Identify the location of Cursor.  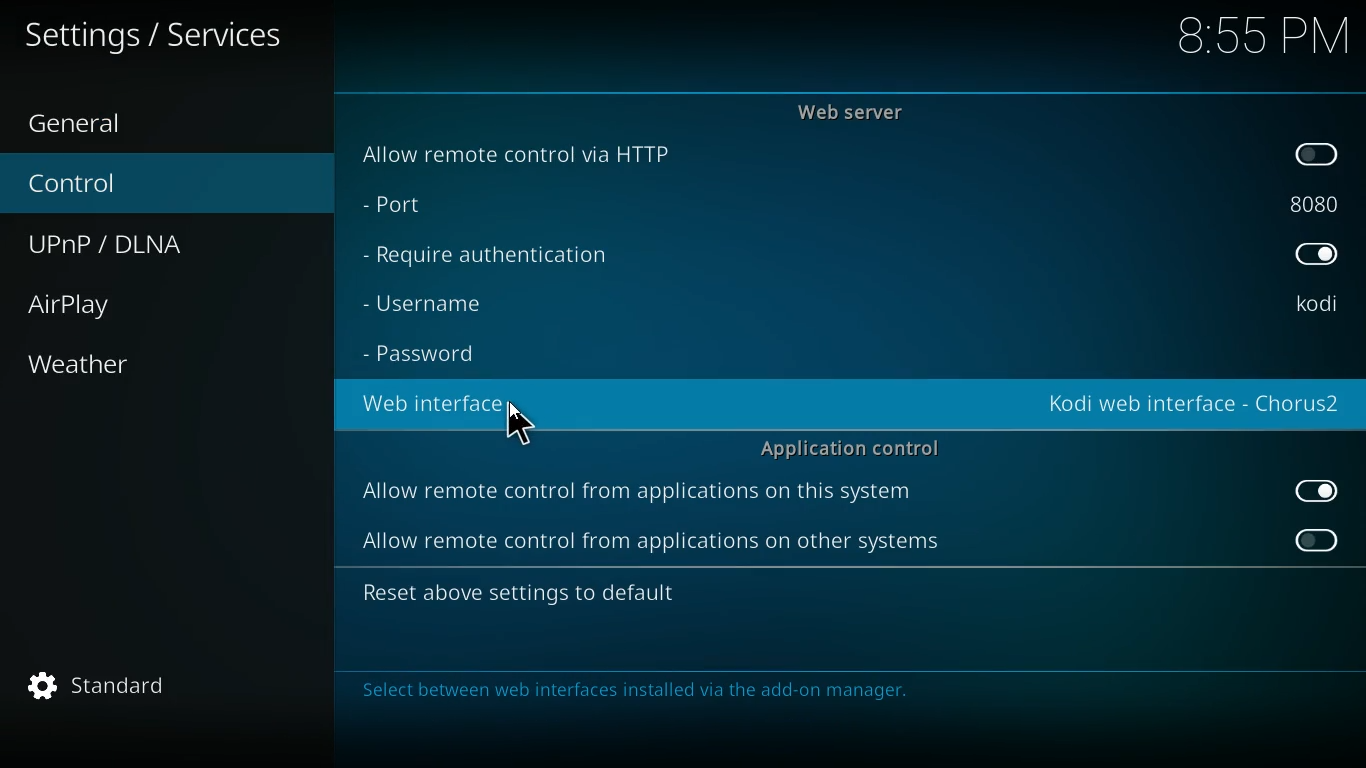
(519, 421).